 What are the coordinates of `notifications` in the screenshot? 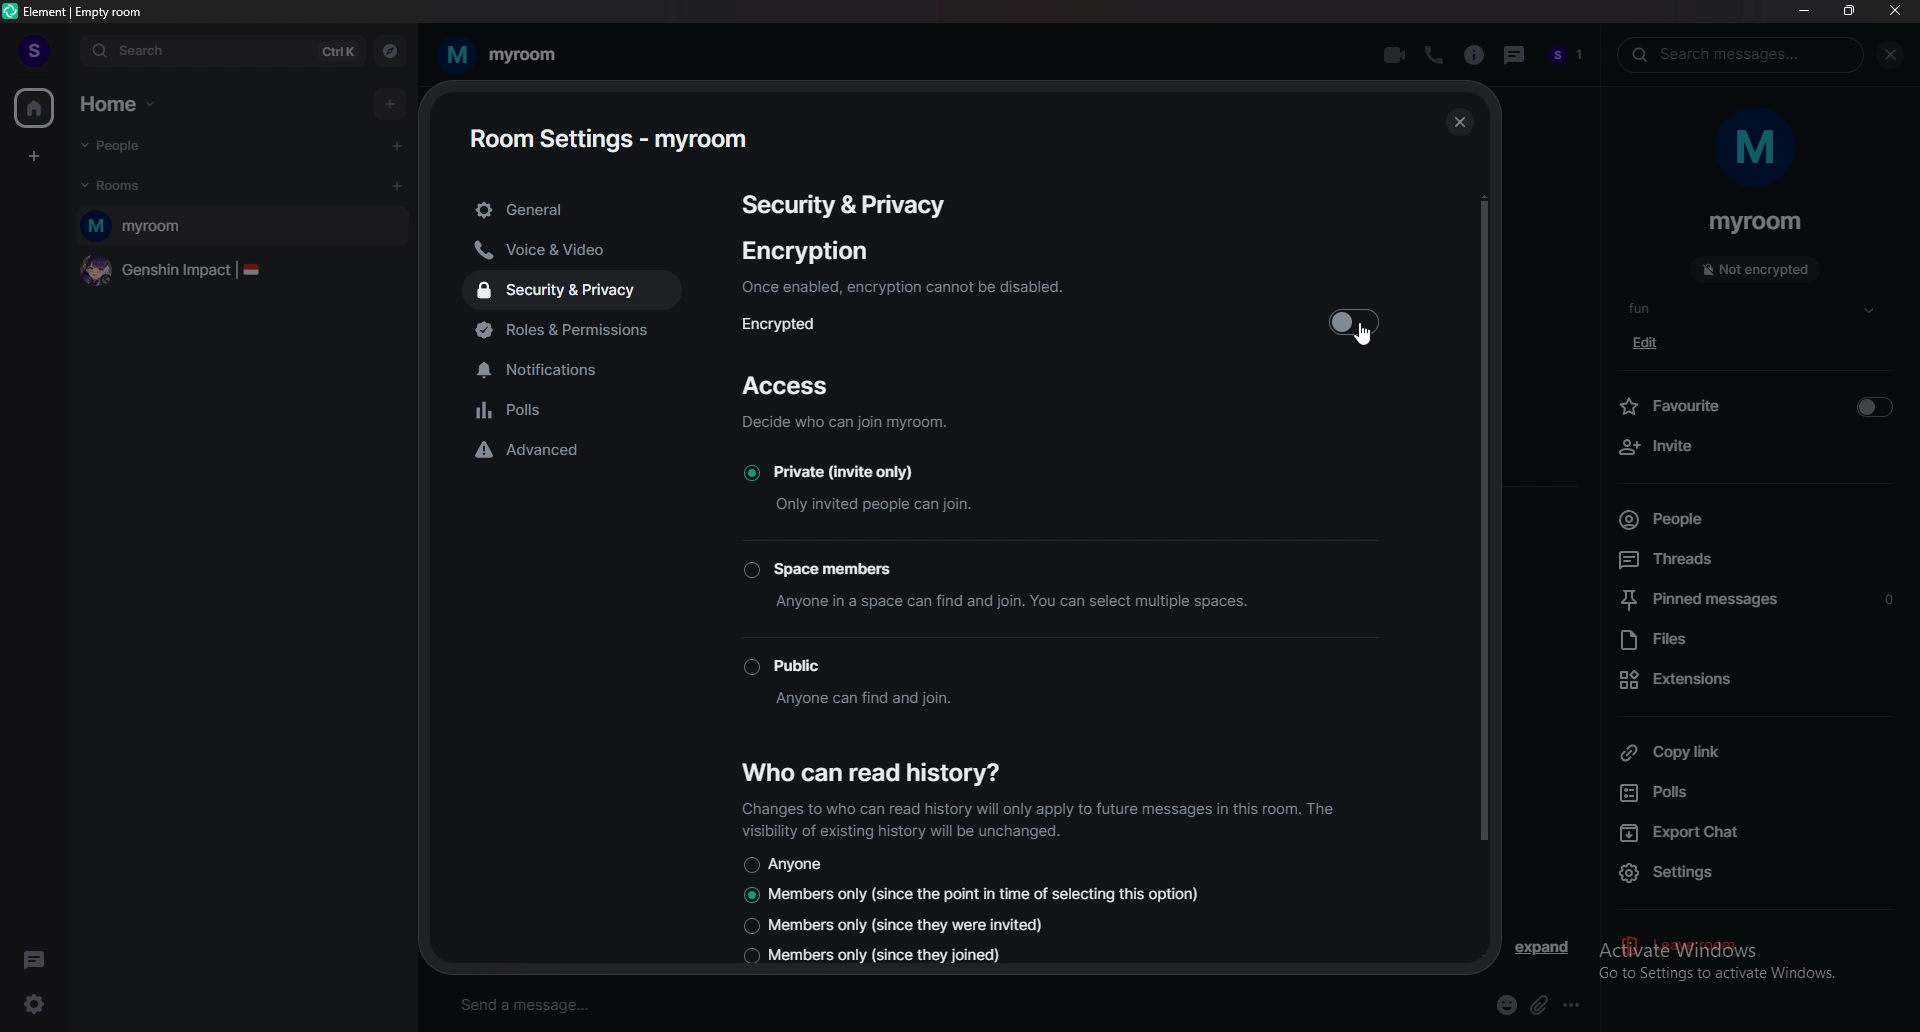 It's located at (574, 370).